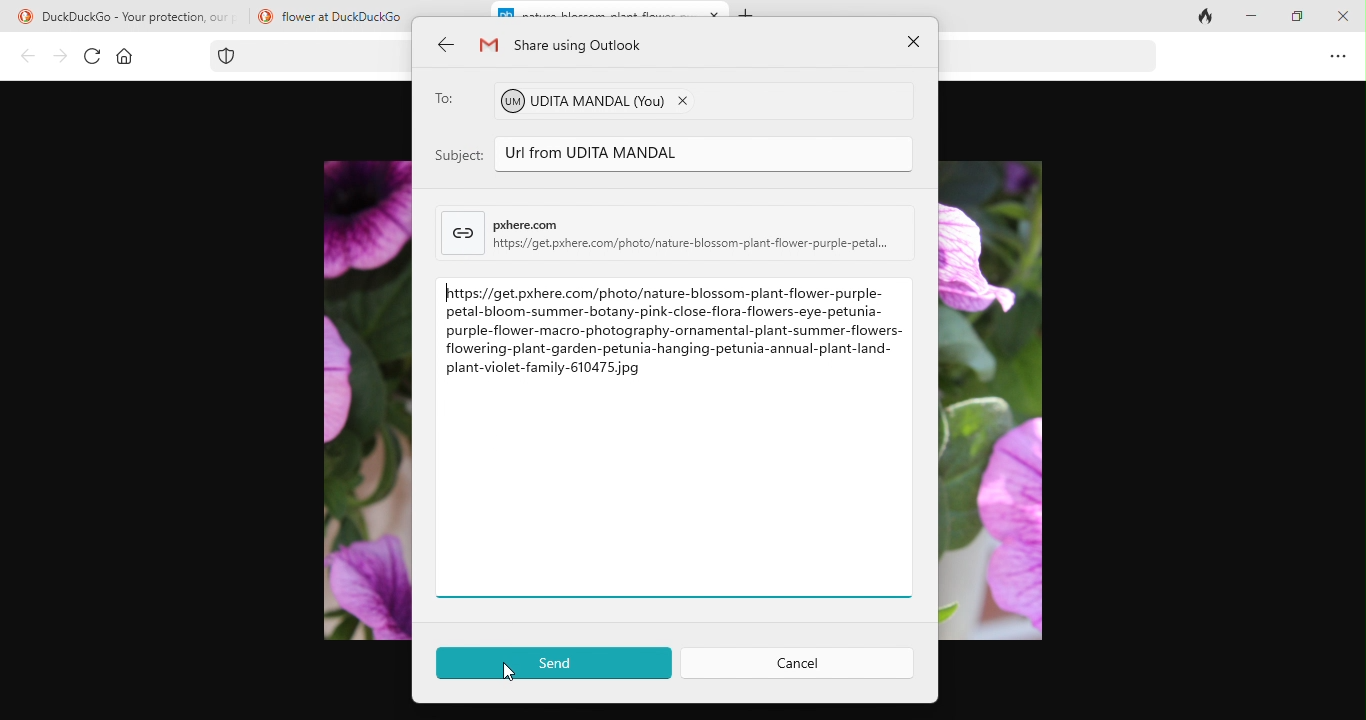 This screenshot has height=720, width=1366. I want to click on home, so click(125, 57).